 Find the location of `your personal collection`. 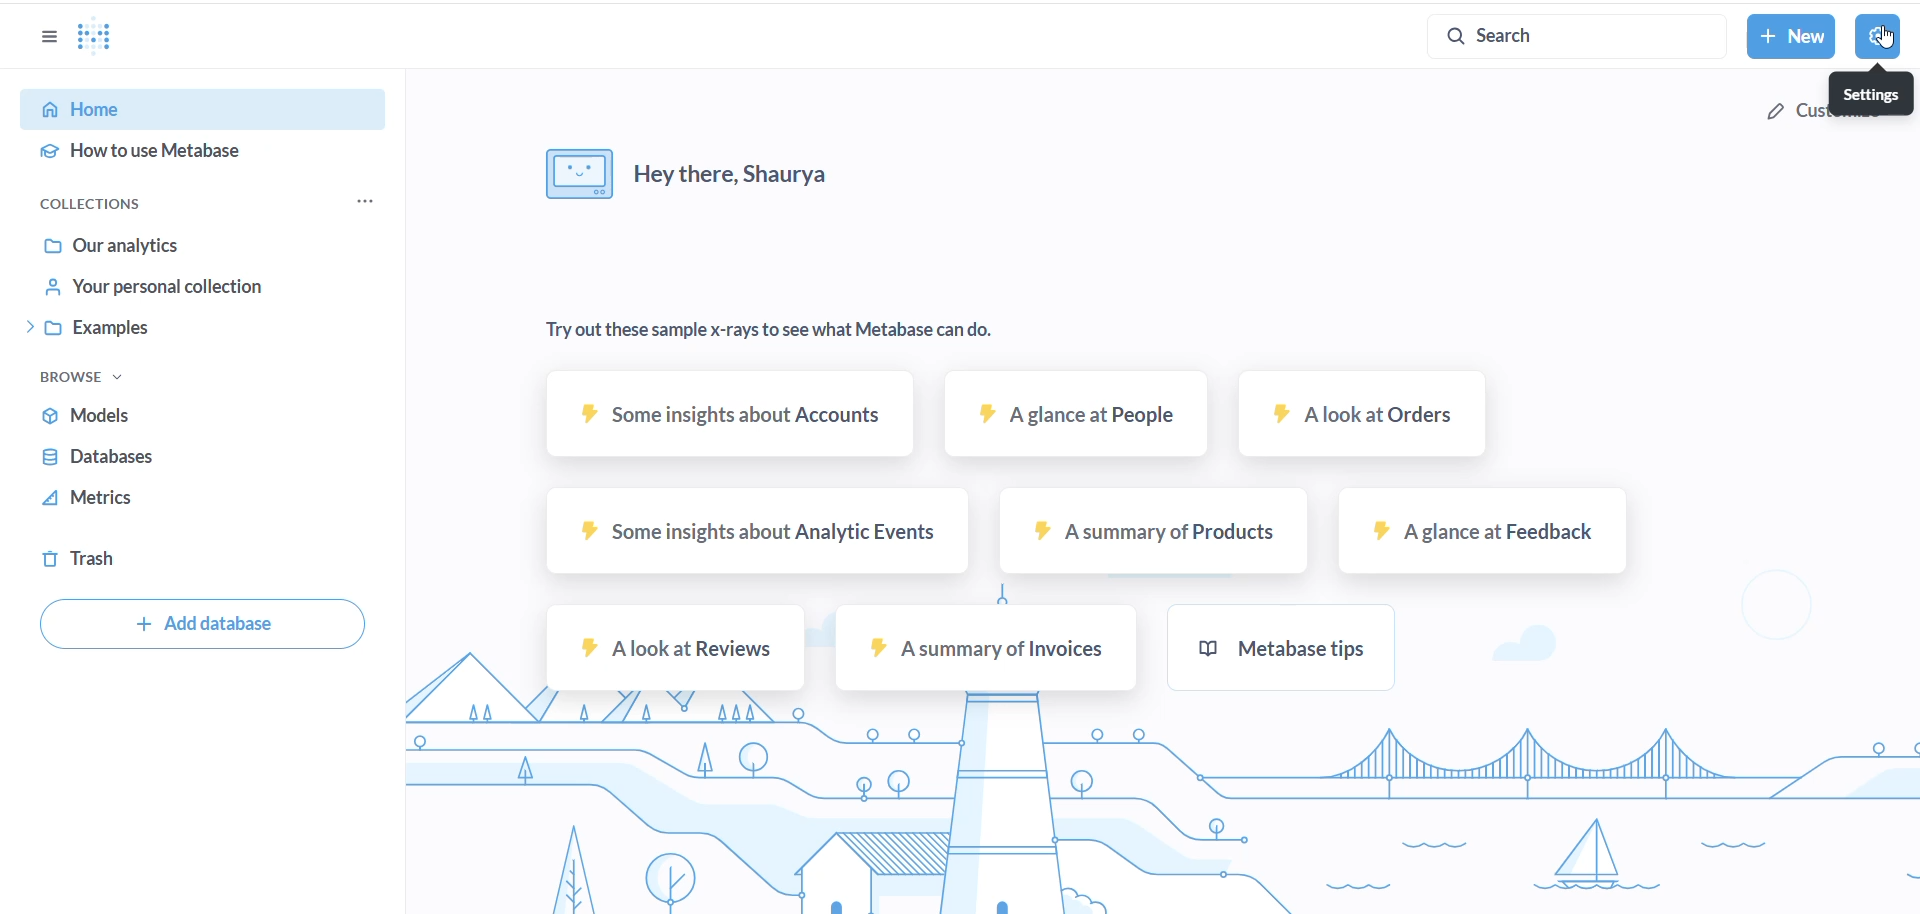

your personal collection is located at coordinates (199, 291).